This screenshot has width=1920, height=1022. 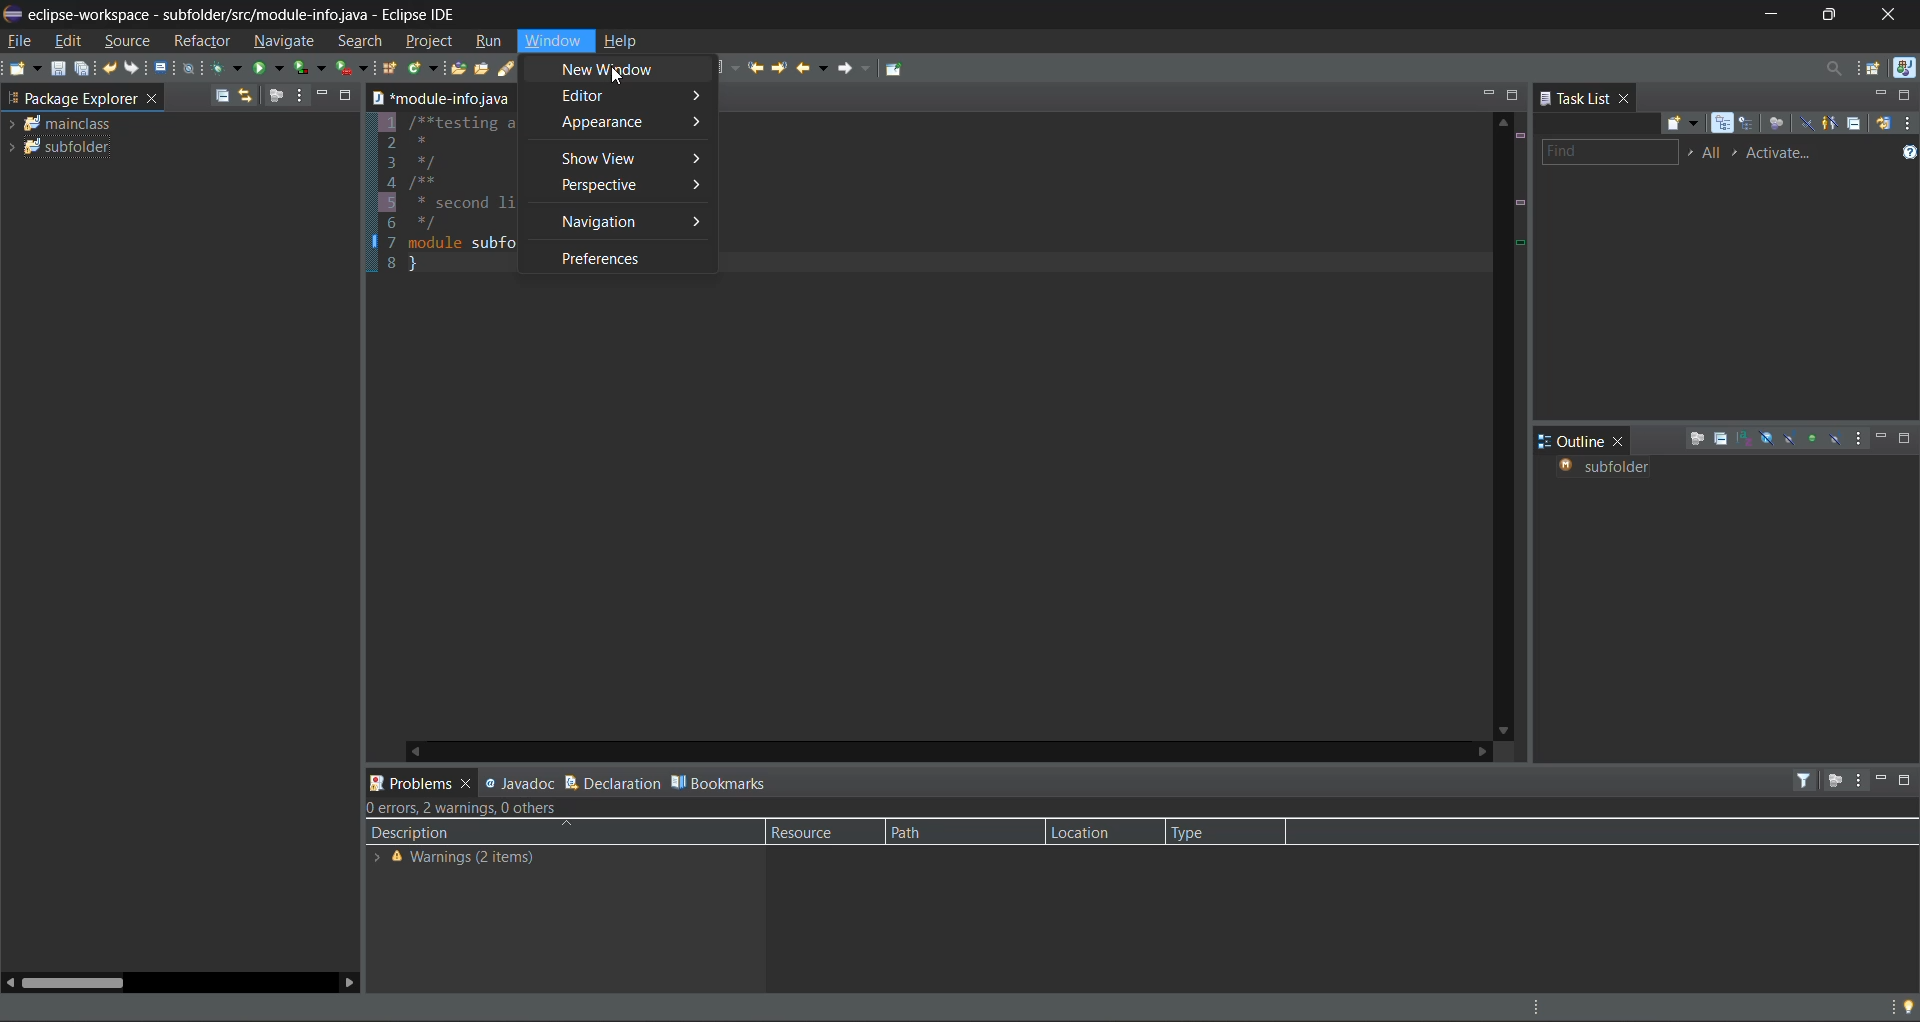 I want to click on package explorer, so click(x=71, y=98).